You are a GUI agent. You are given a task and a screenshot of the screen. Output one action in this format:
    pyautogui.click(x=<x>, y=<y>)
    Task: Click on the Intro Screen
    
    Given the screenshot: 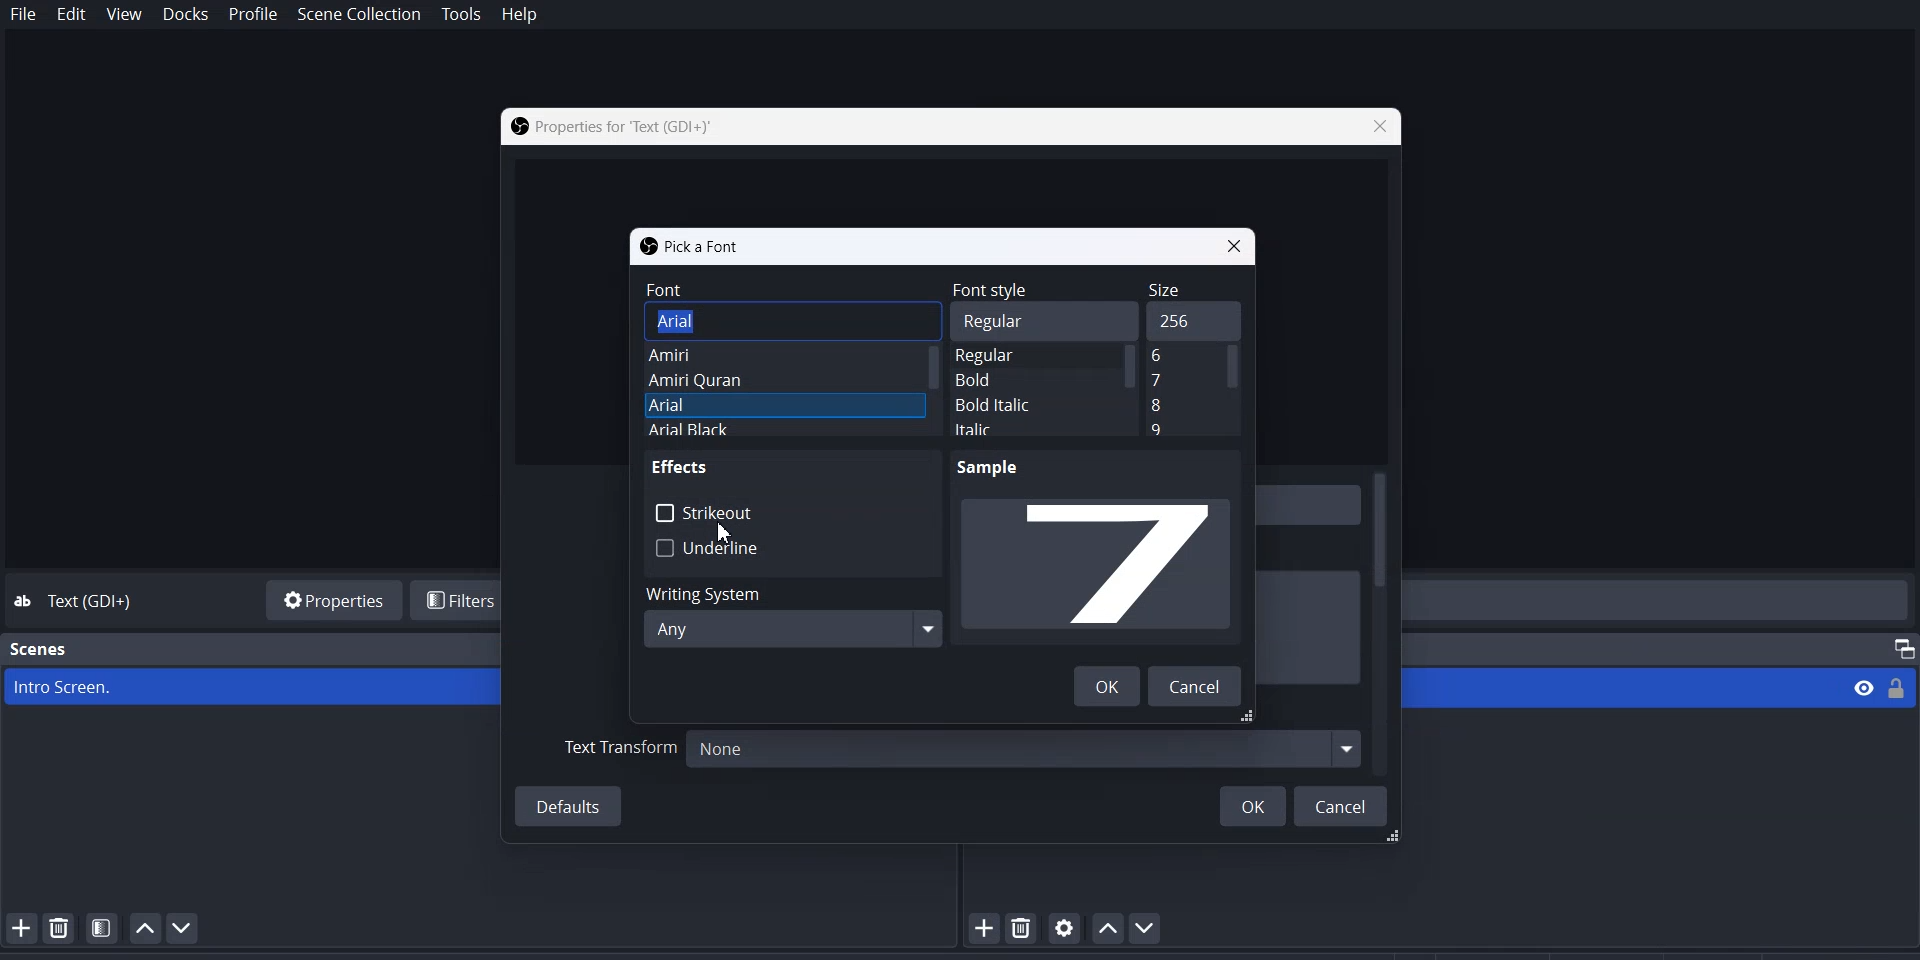 What is the action you would take?
    pyautogui.click(x=252, y=687)
    